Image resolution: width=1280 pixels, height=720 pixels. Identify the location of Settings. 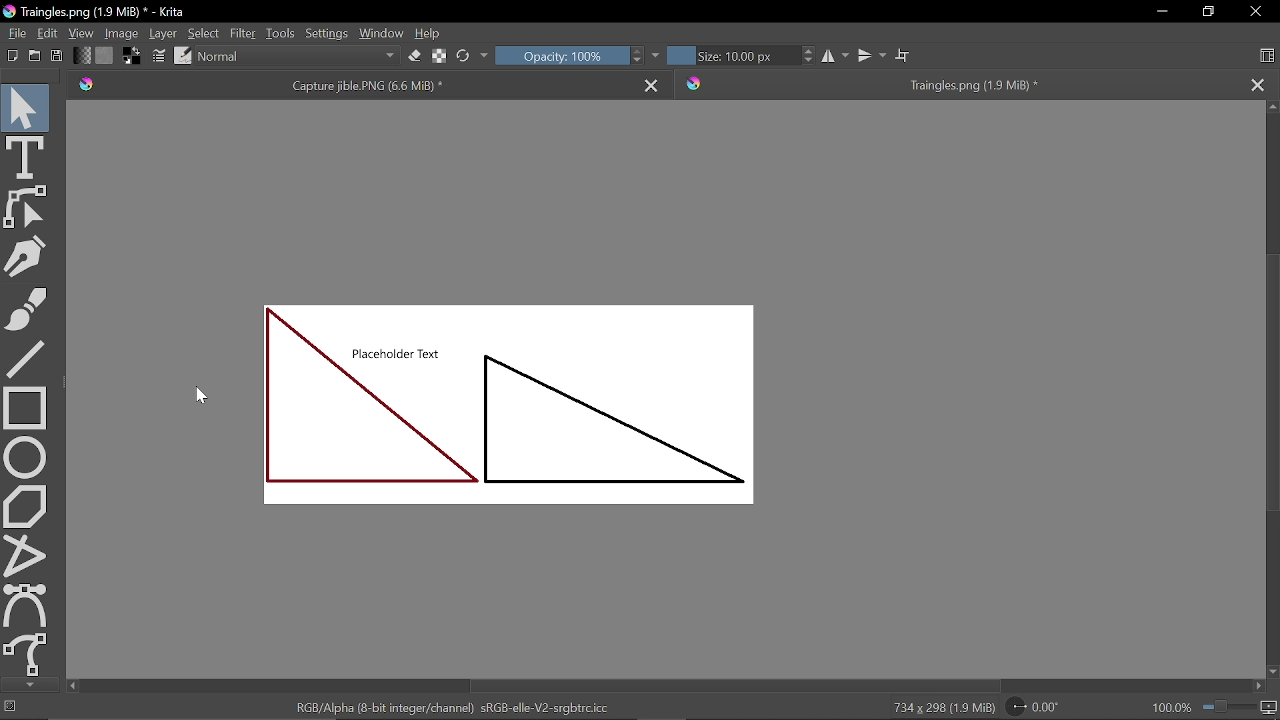
(326, 36).